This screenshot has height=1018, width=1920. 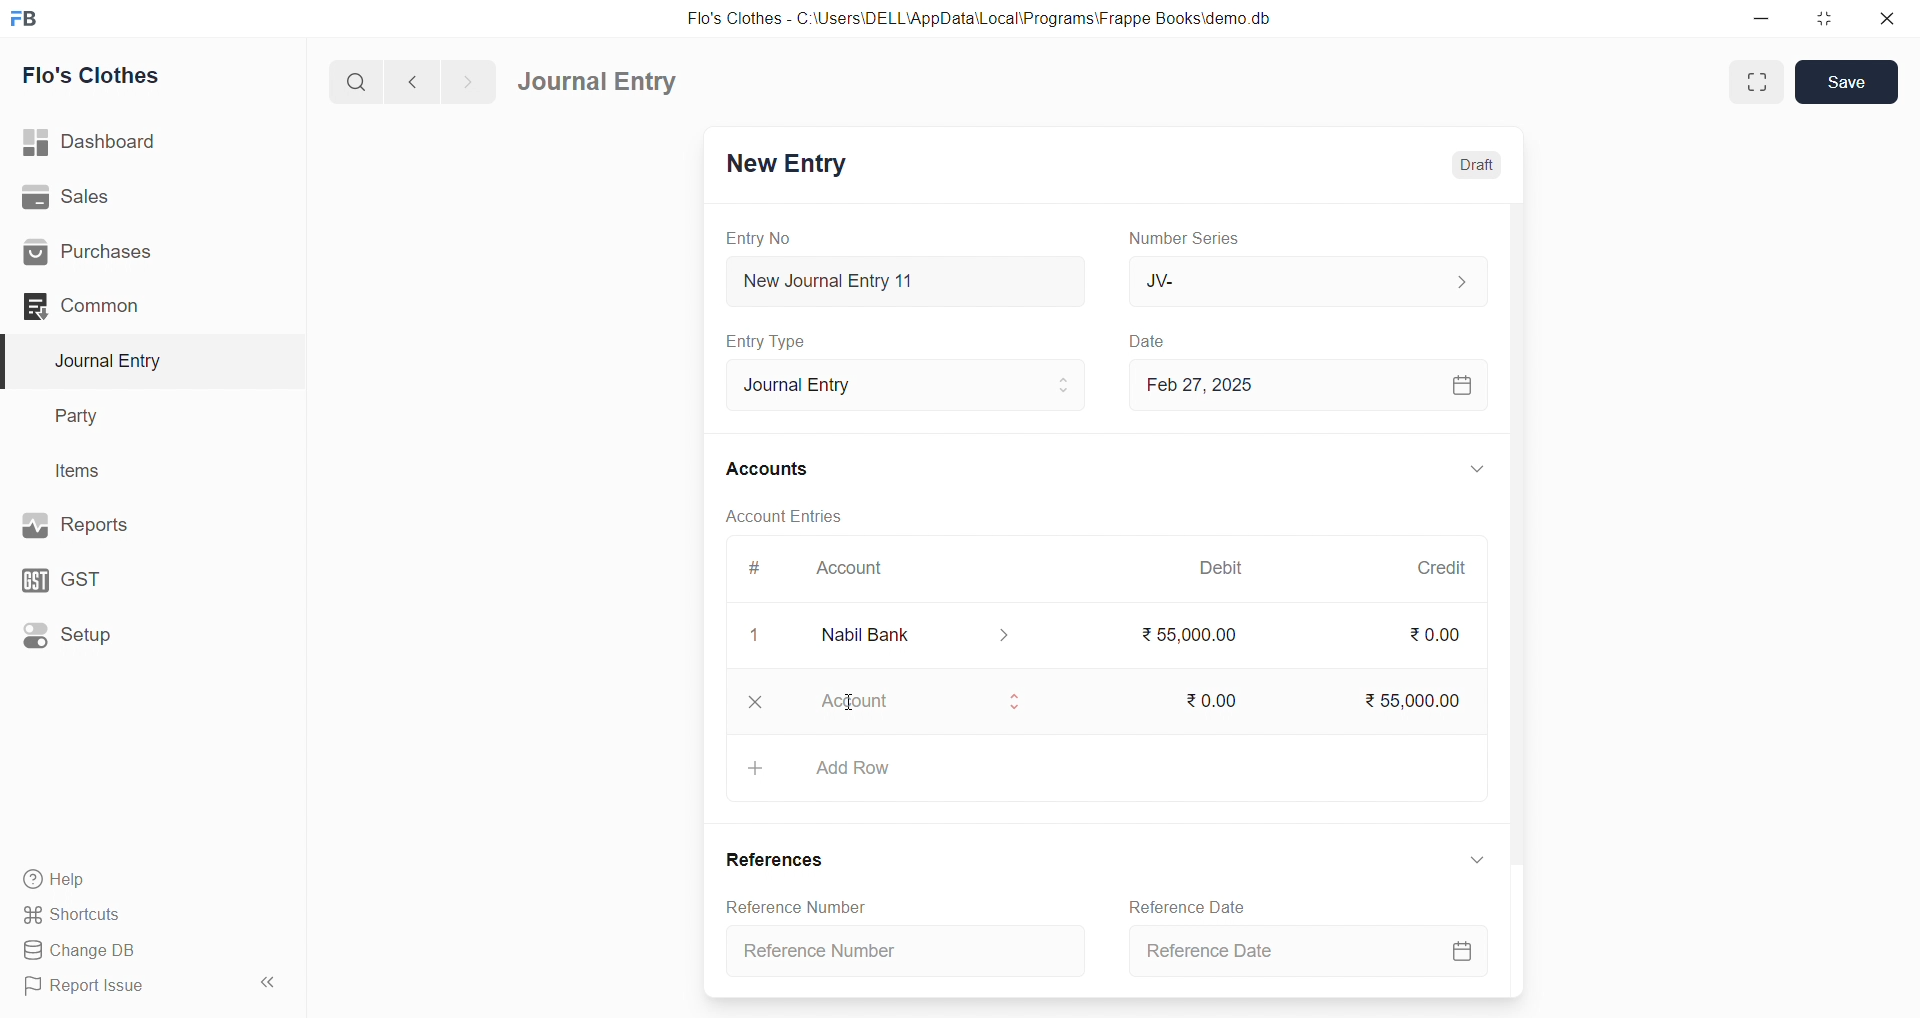 I want to click on ₹55,000.00, so click(x=1420, y=702).